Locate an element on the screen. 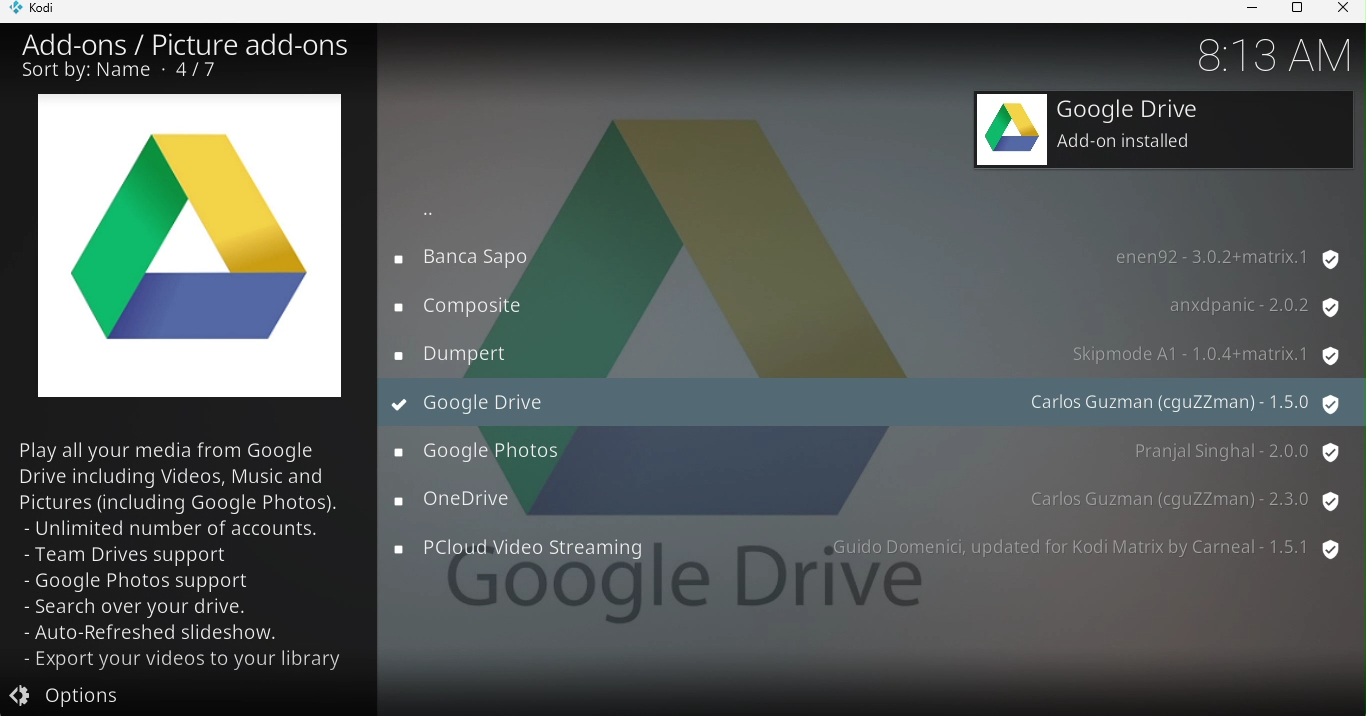 Image resolution: width=1366 pixels, height=716 pixels. Banca sapo is located at coordinates (870, 258).